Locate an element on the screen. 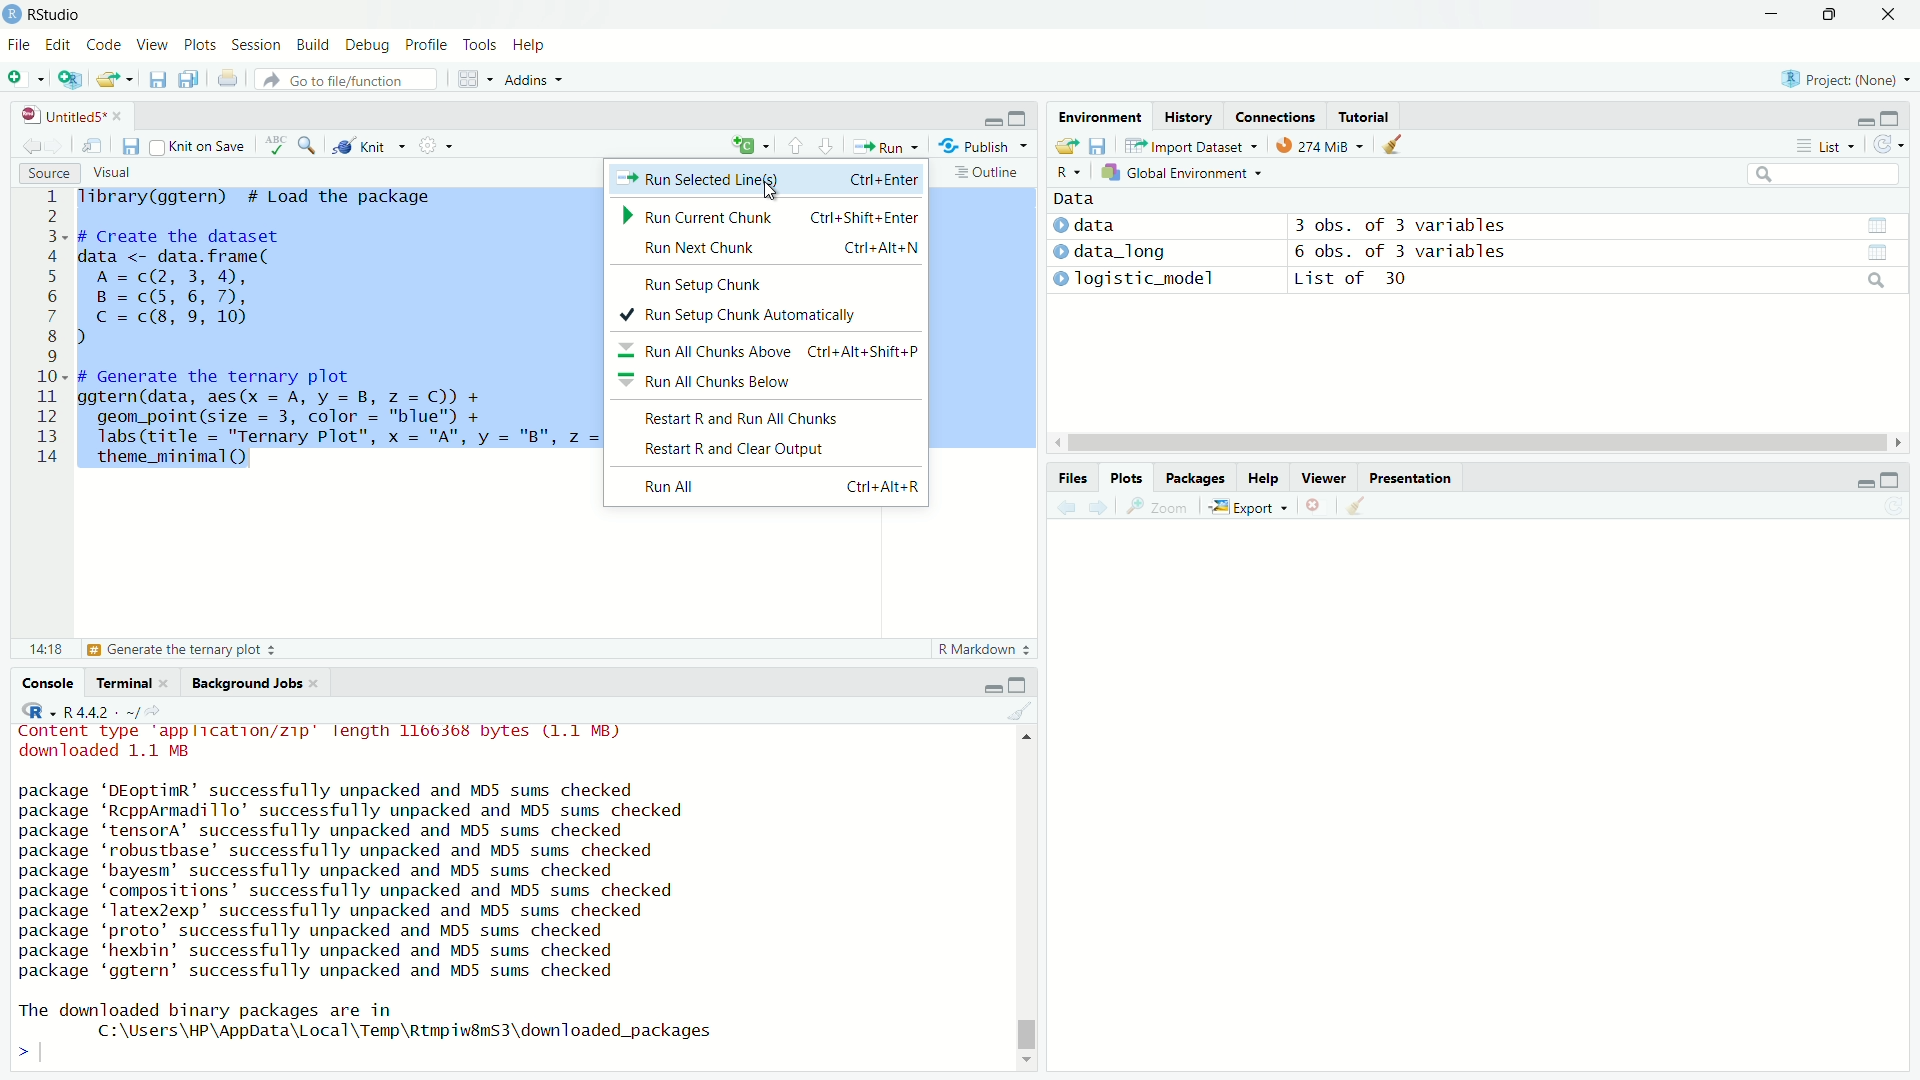 This screenshot has width=1920, height=1080. maximise is located at coordinates (1022, 116).